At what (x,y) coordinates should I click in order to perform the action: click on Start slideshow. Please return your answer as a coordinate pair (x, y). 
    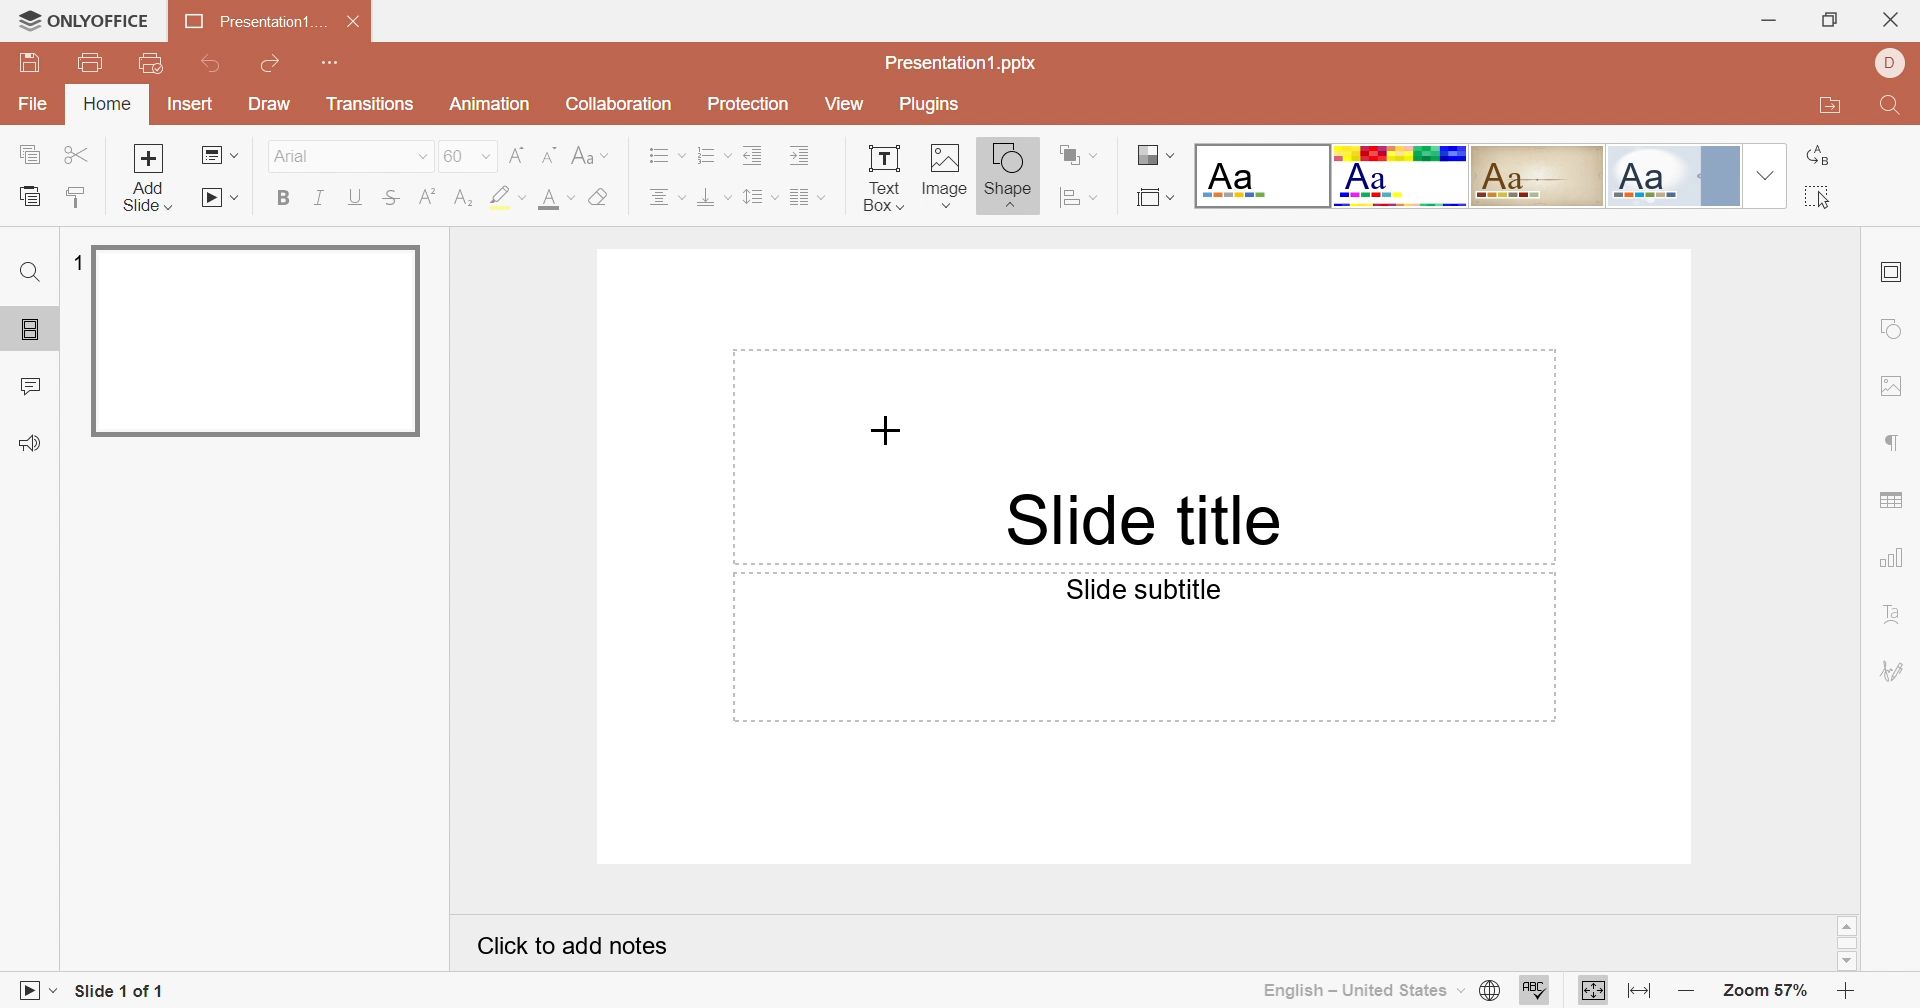
    Looking at the image, I should click on (220, 198).